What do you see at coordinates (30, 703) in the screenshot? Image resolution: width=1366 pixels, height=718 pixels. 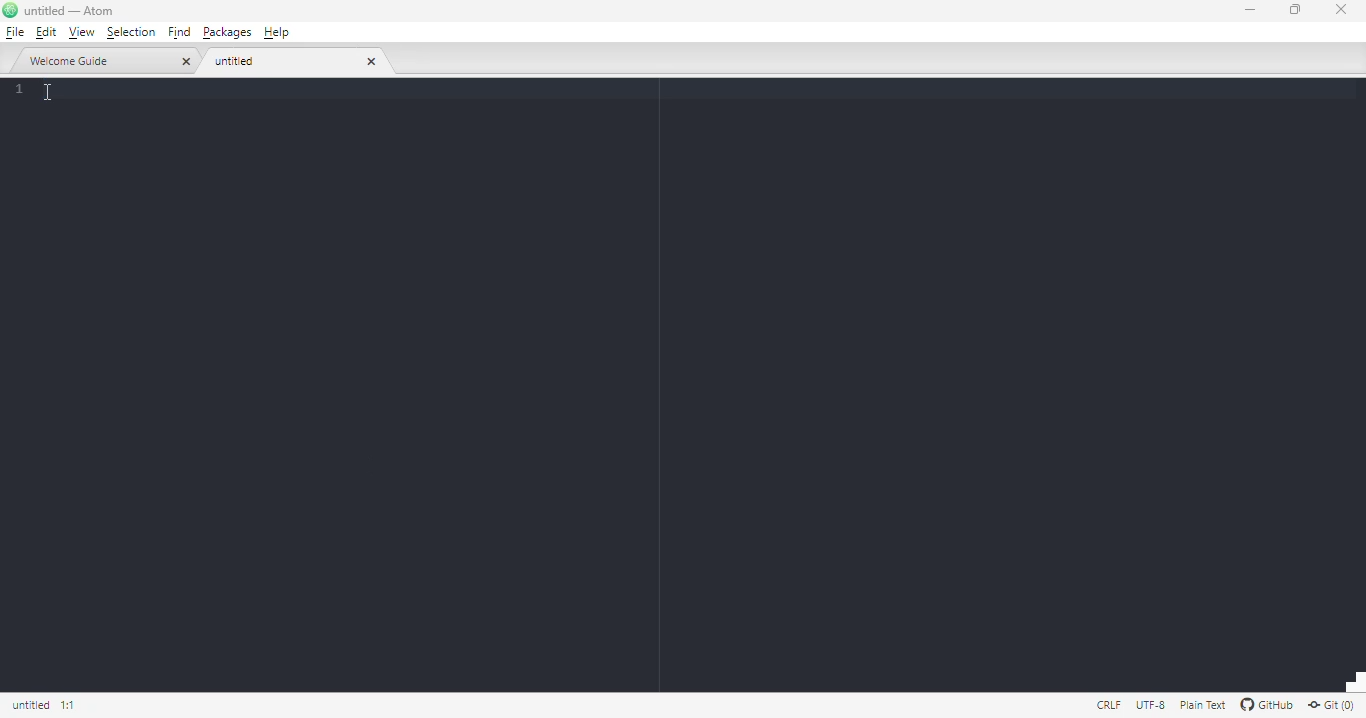 I see `click to copy absolute file path` at bounding box center [30, 703].